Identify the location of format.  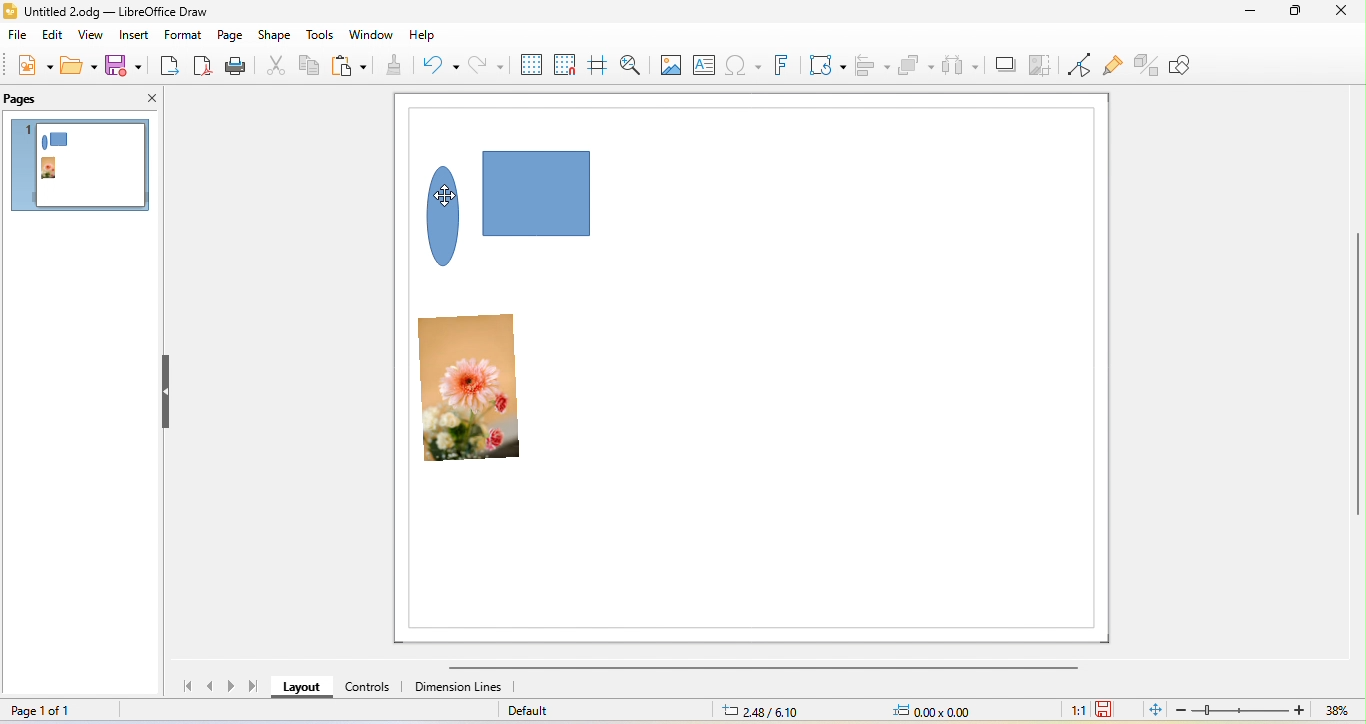
(183, 35).